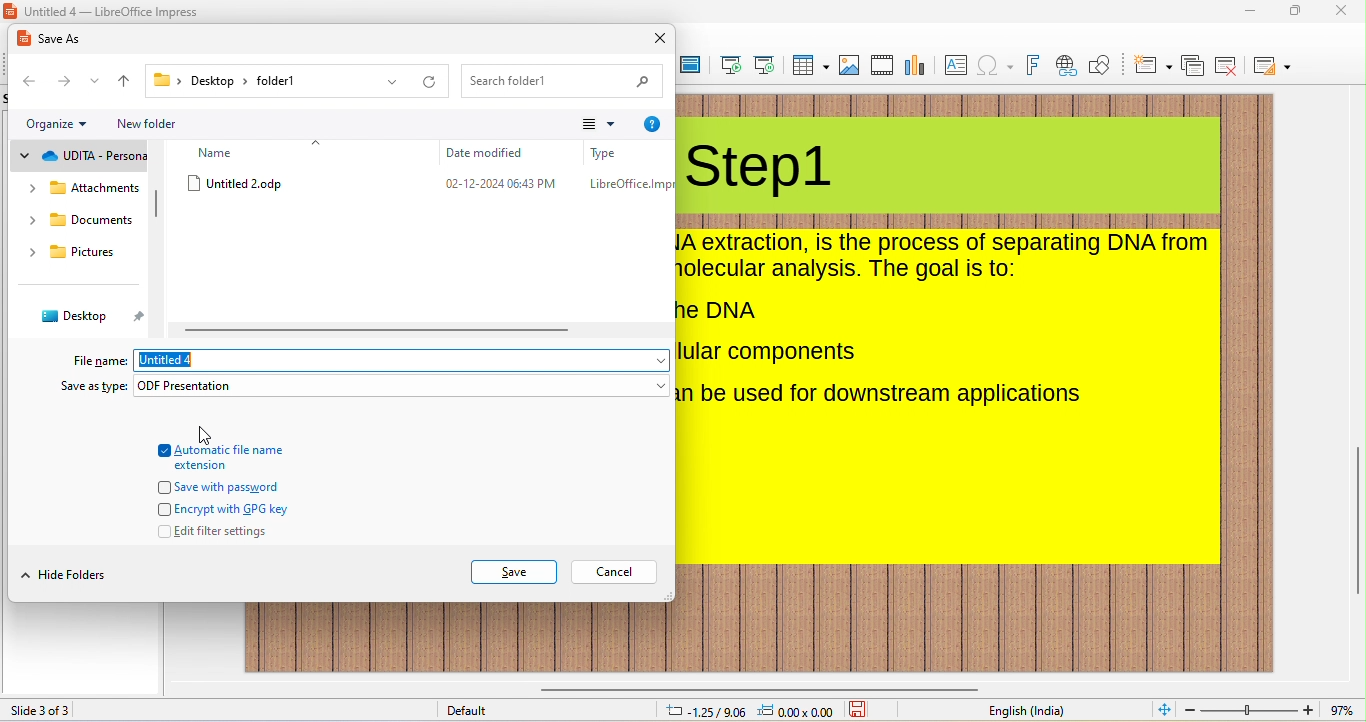 This screenshot has height=722, width=1366. What do you see at coordinates (149, 123) in the screenshot?
I see `new folder` at bounding box center [149, 123].